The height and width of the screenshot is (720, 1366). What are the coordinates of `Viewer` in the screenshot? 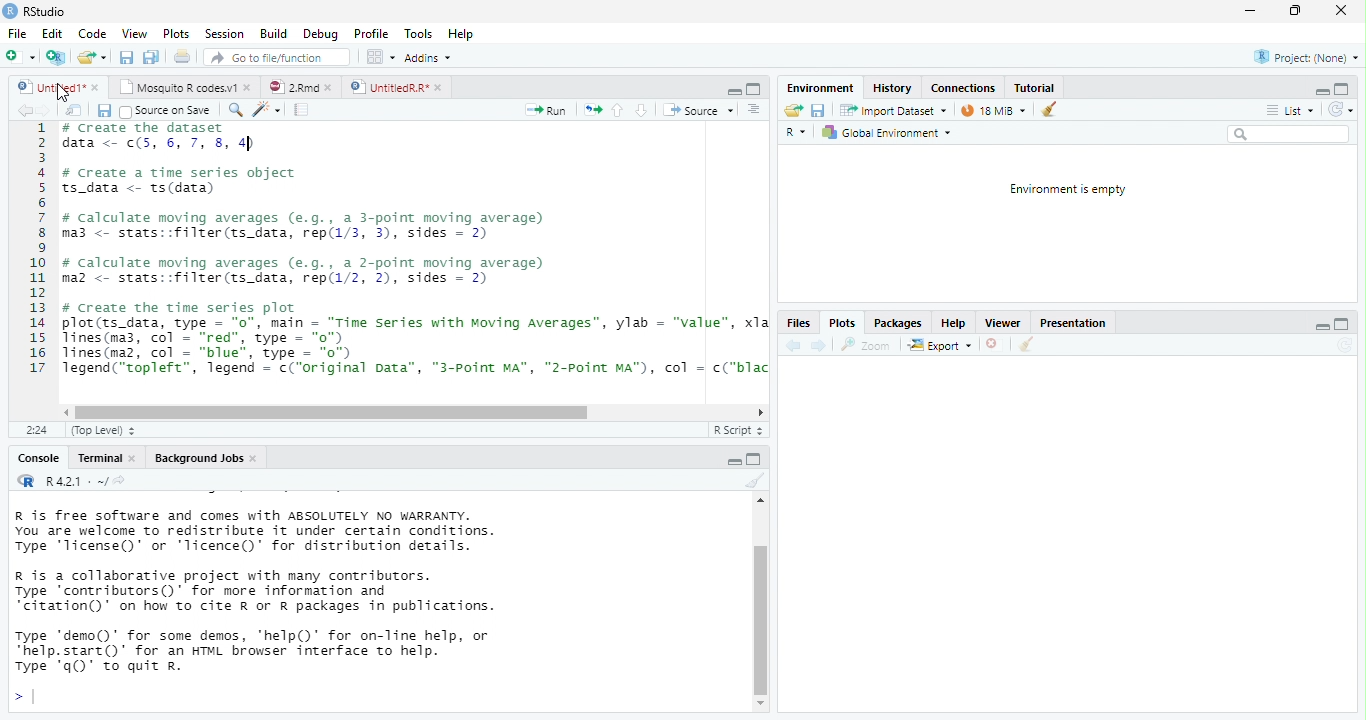 It's located at (1002, 323).